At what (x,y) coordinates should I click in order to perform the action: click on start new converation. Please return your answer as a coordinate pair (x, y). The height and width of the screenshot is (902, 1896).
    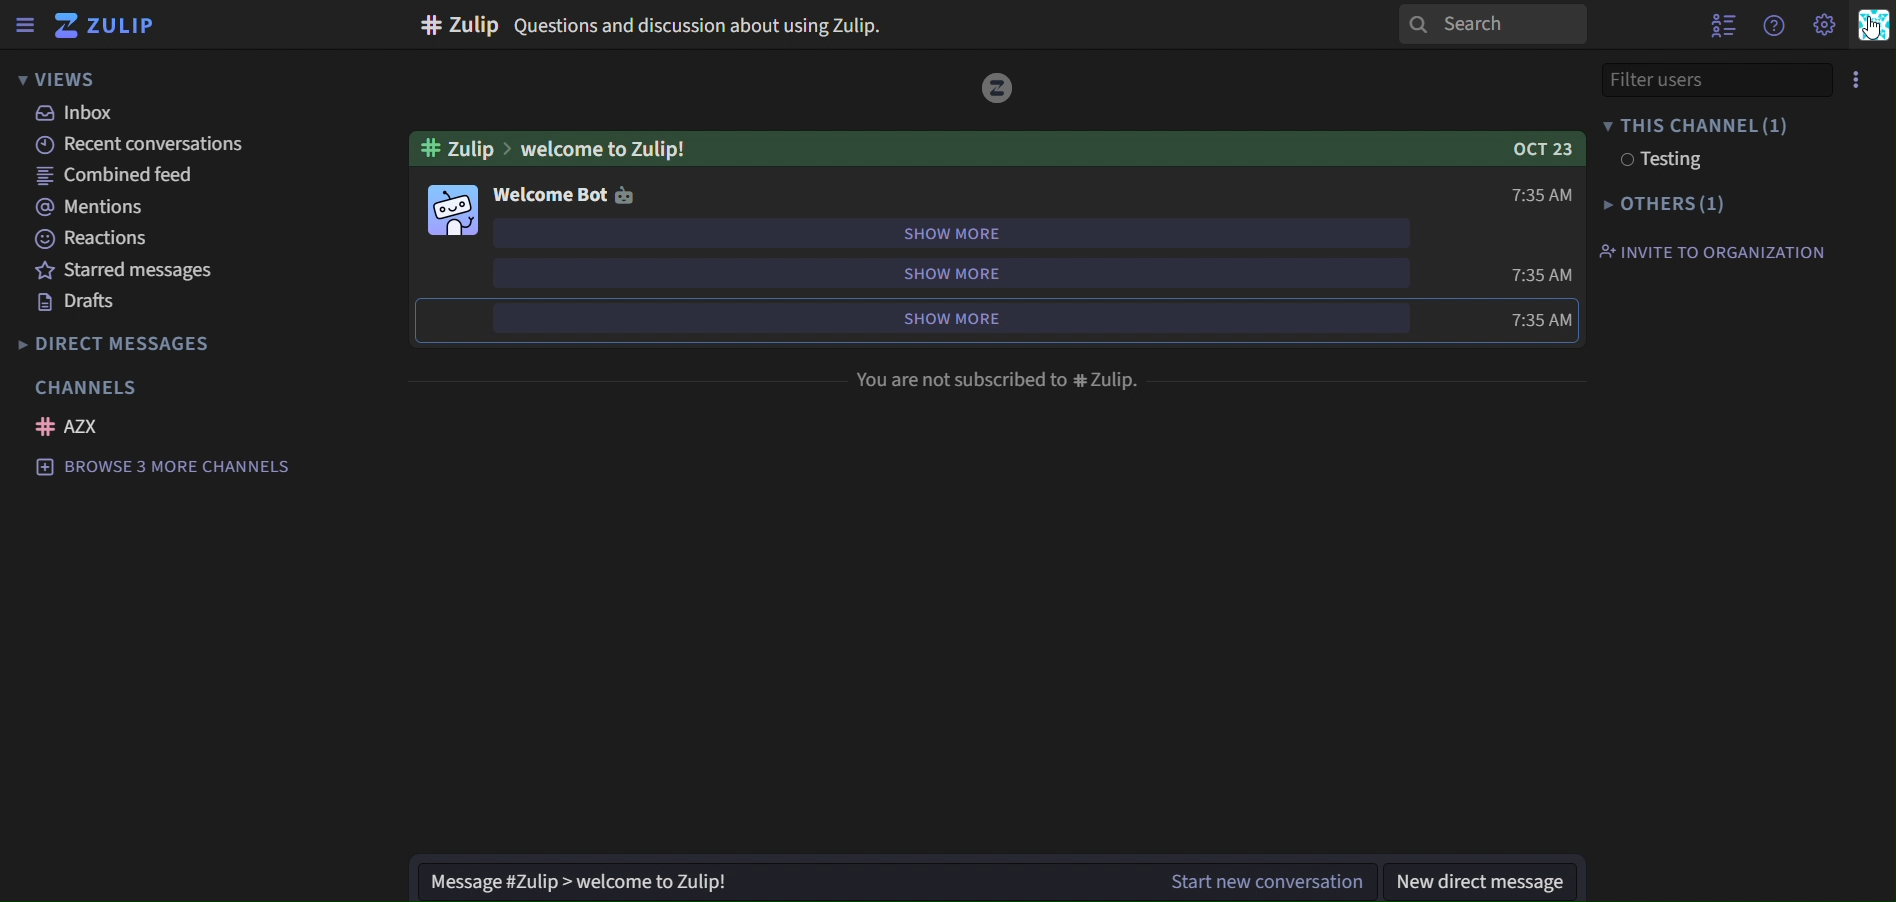
    Looking at the image, I should click on (1264, 878).